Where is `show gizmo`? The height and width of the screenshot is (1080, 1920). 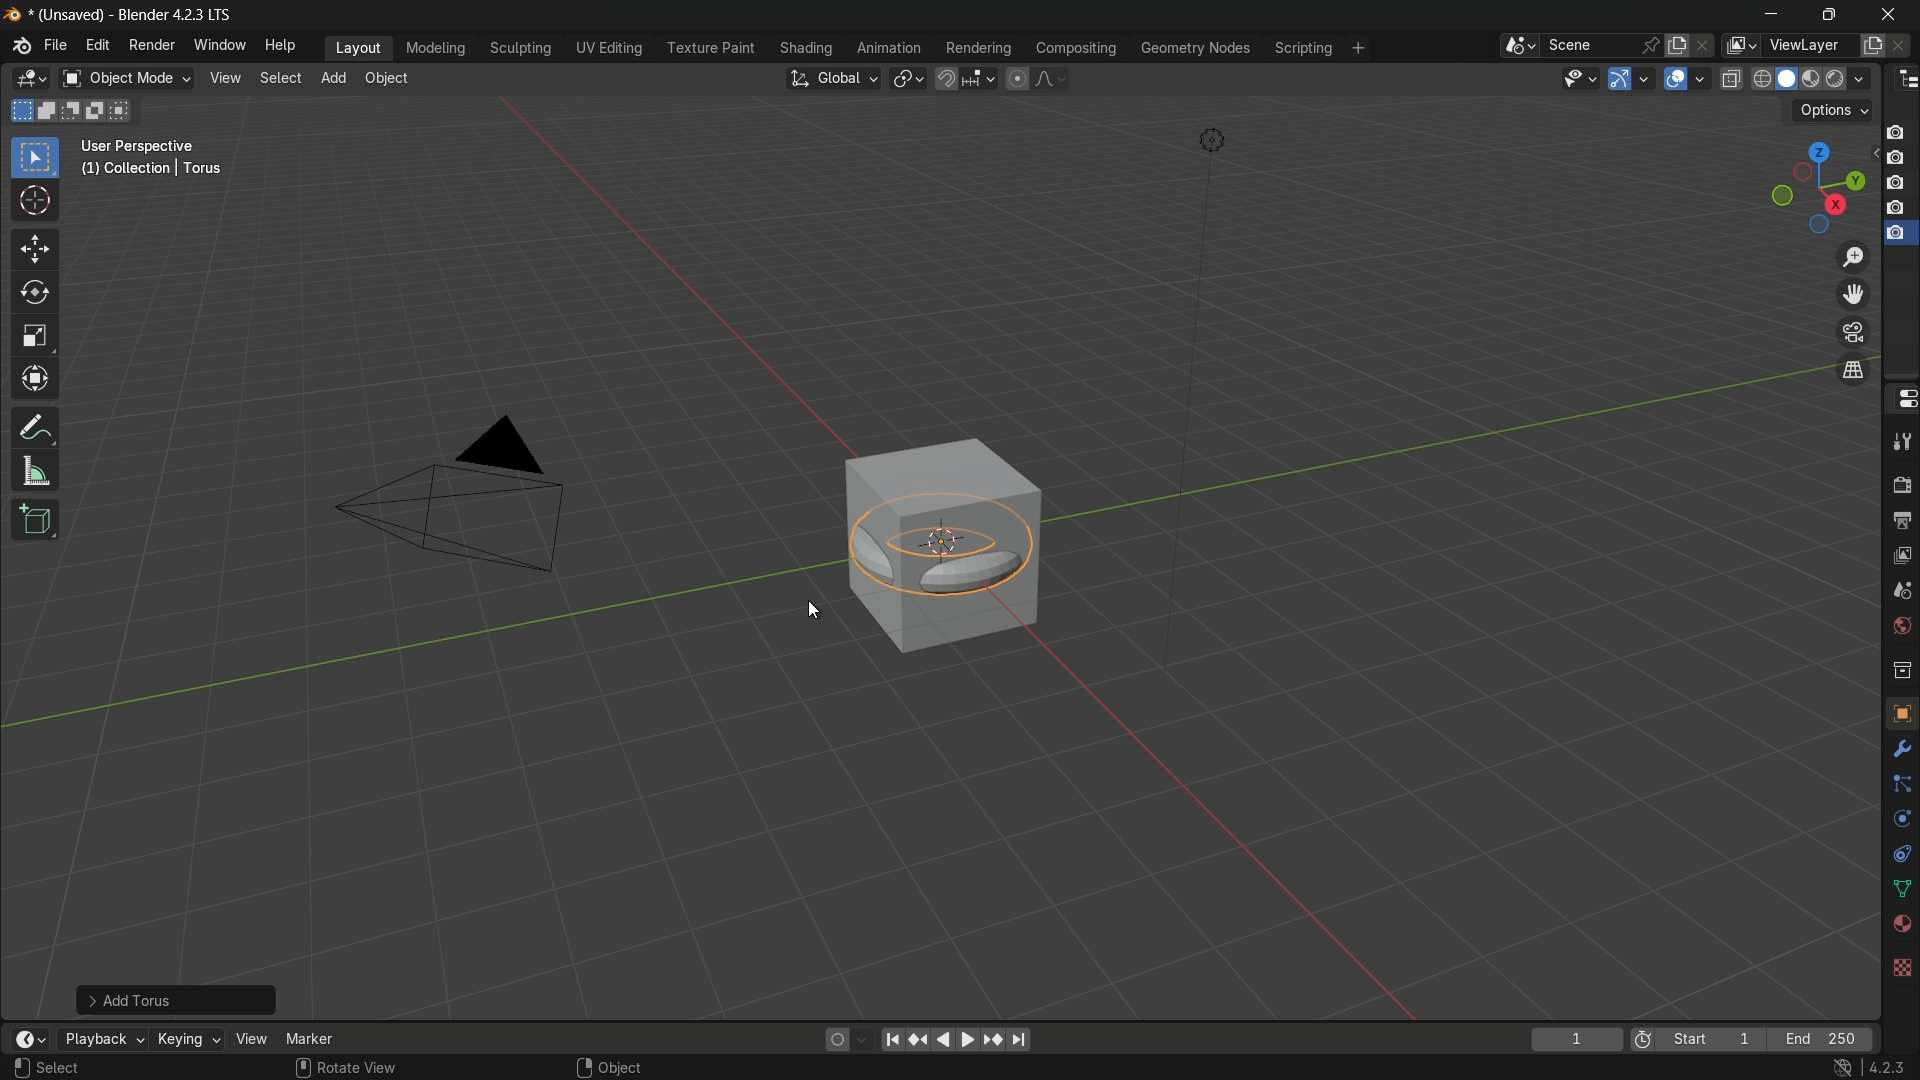
show gizmo is located at coordinates (1620, 79).